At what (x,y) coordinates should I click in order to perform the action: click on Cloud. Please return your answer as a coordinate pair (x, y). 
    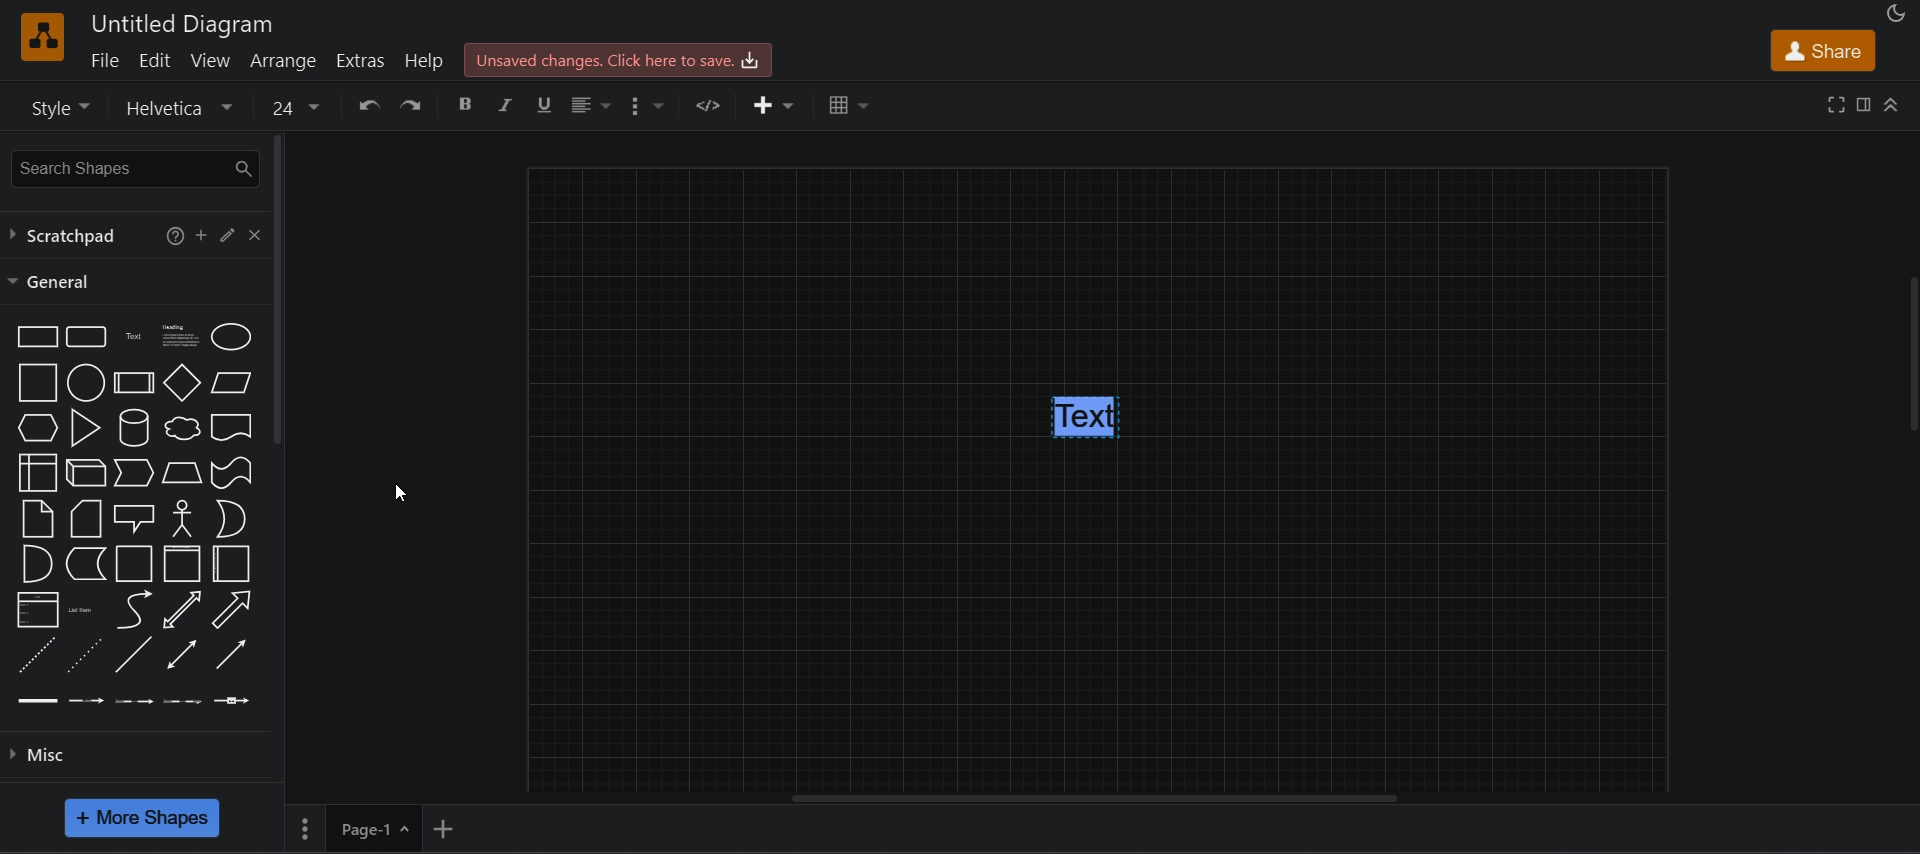
    Looking at the image, I should click on (183, 428).